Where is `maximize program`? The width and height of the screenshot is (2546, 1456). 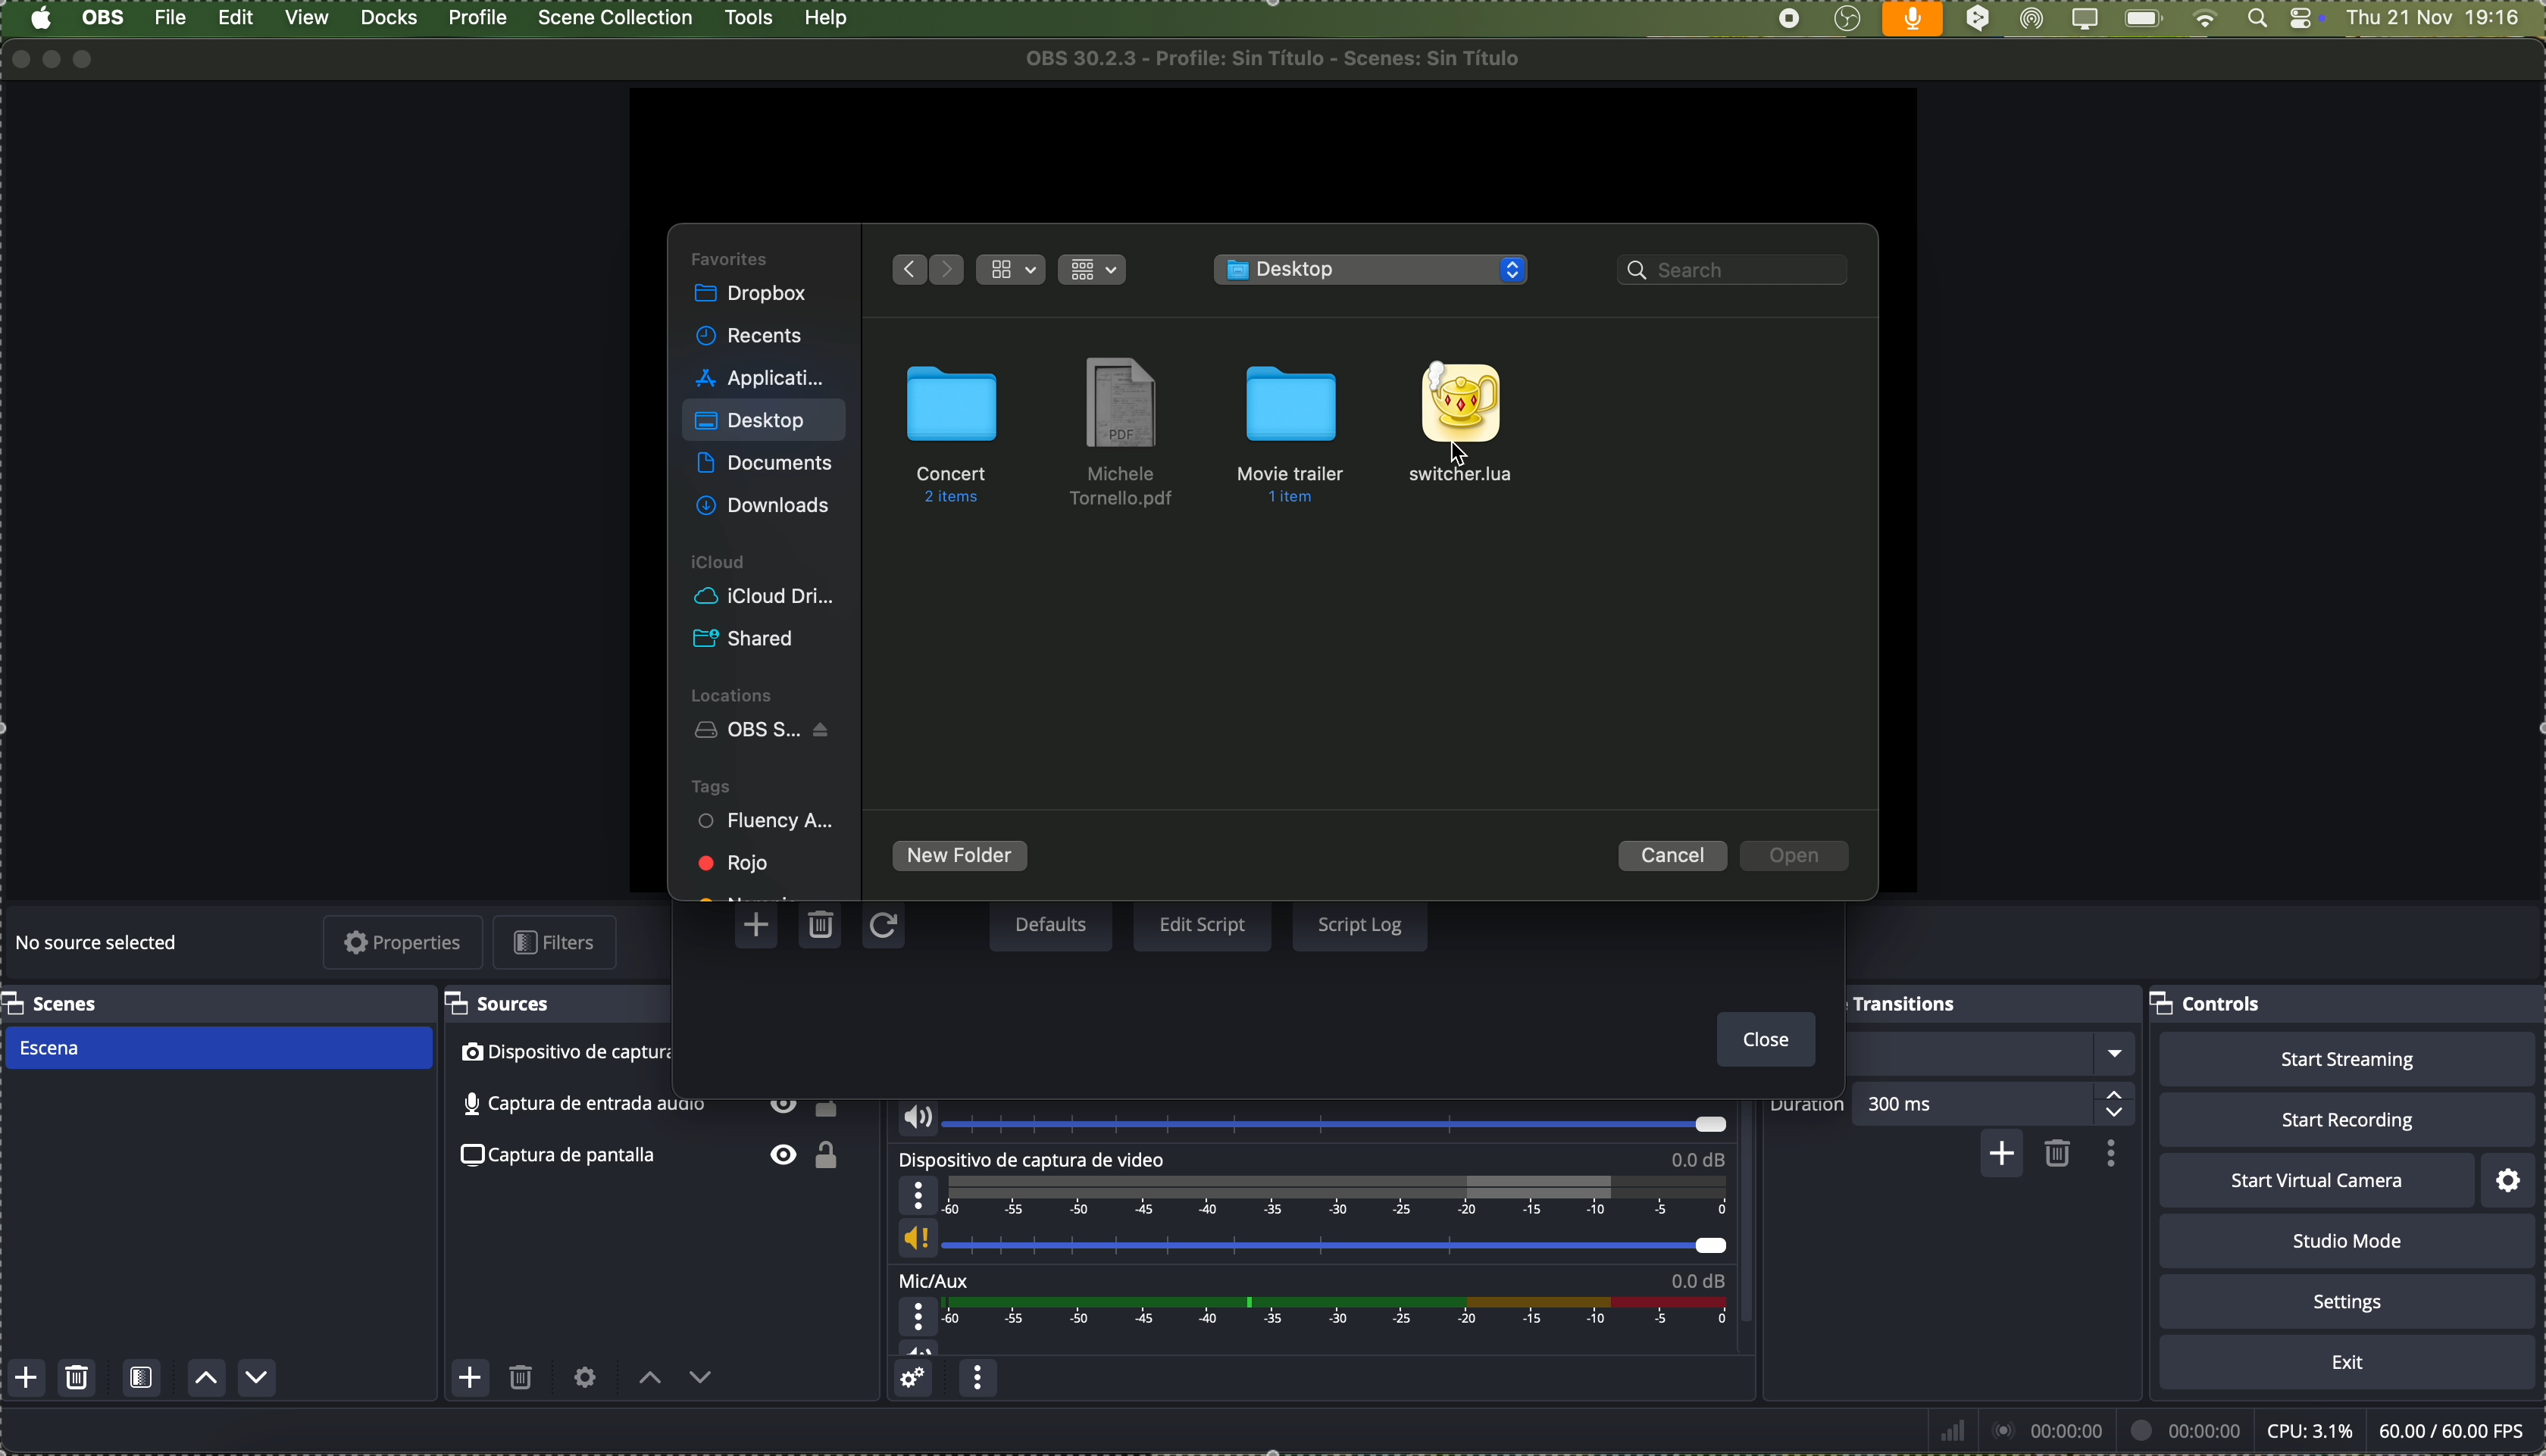 maximize program is located at coordinates (90, 59).